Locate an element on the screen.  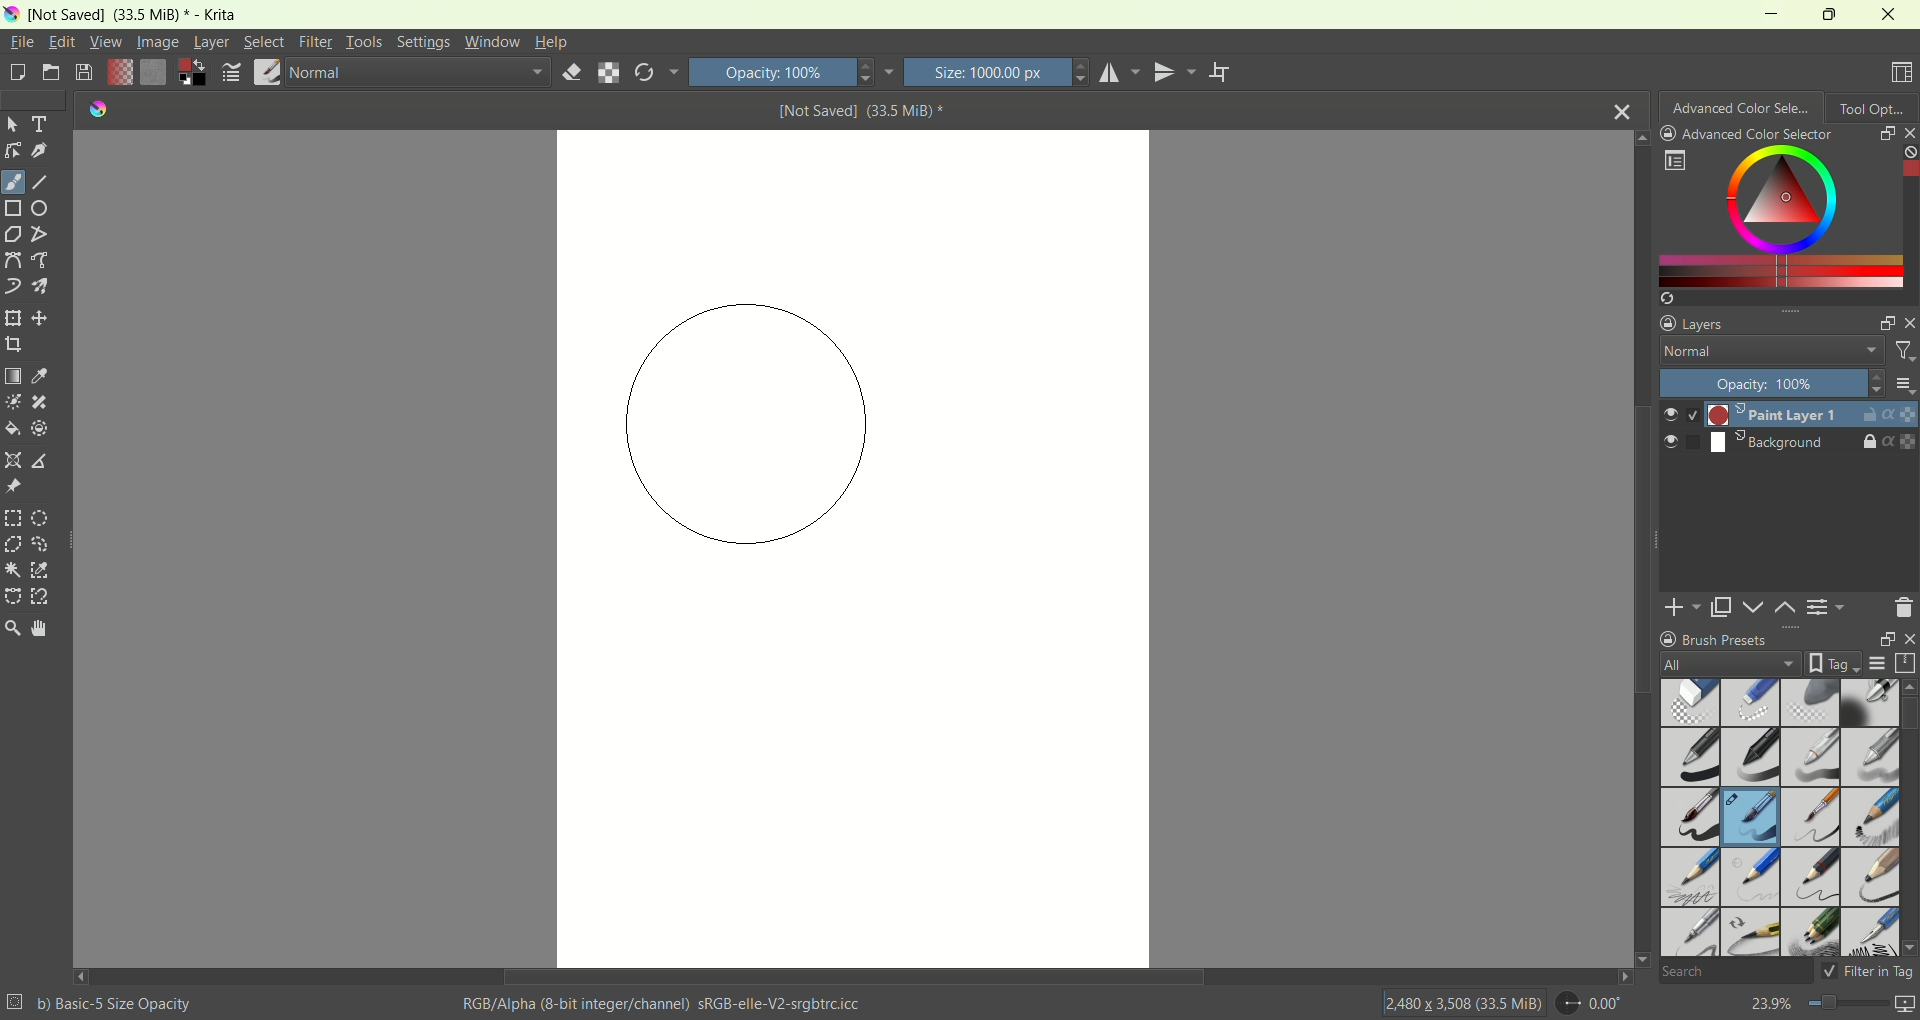
basic 1 is located at coordinates (1693, 756).